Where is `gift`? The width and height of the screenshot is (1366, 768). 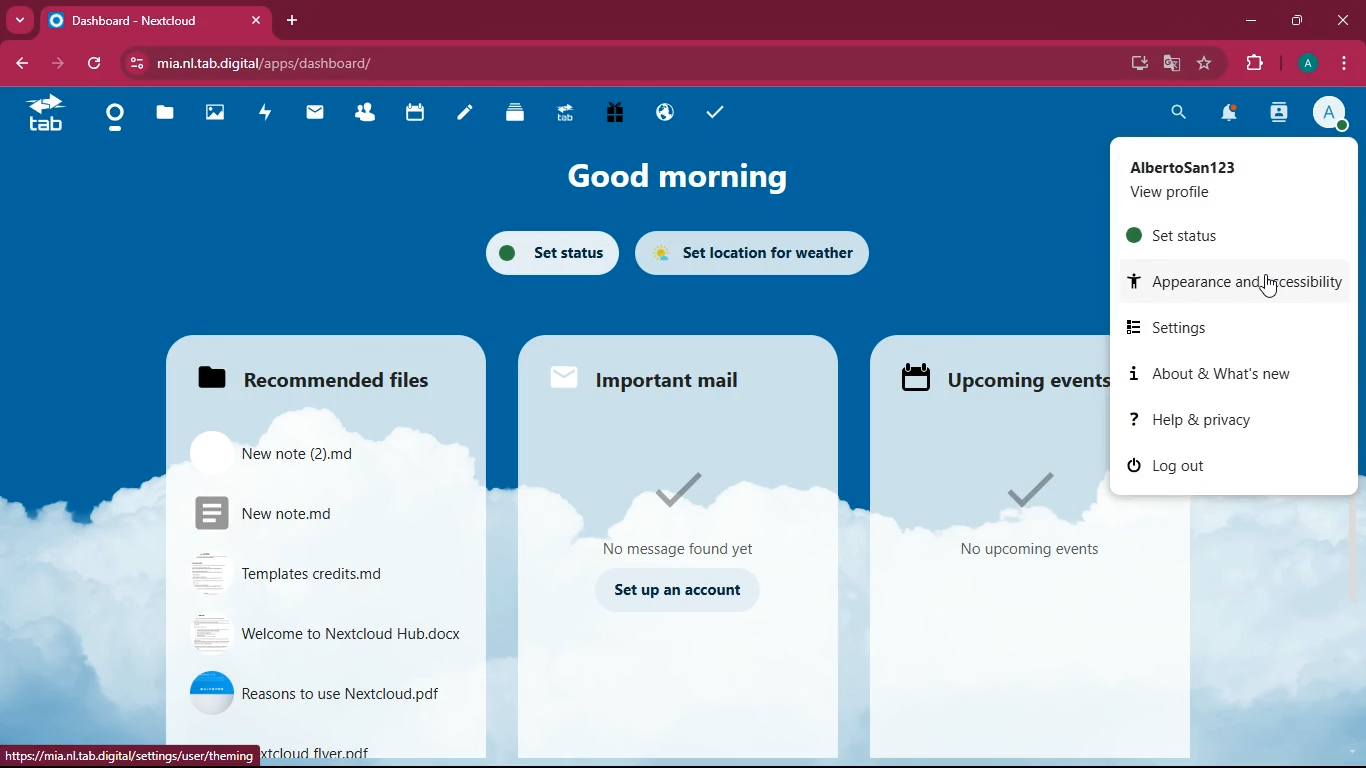 gift is located at coordinates (614, 112).